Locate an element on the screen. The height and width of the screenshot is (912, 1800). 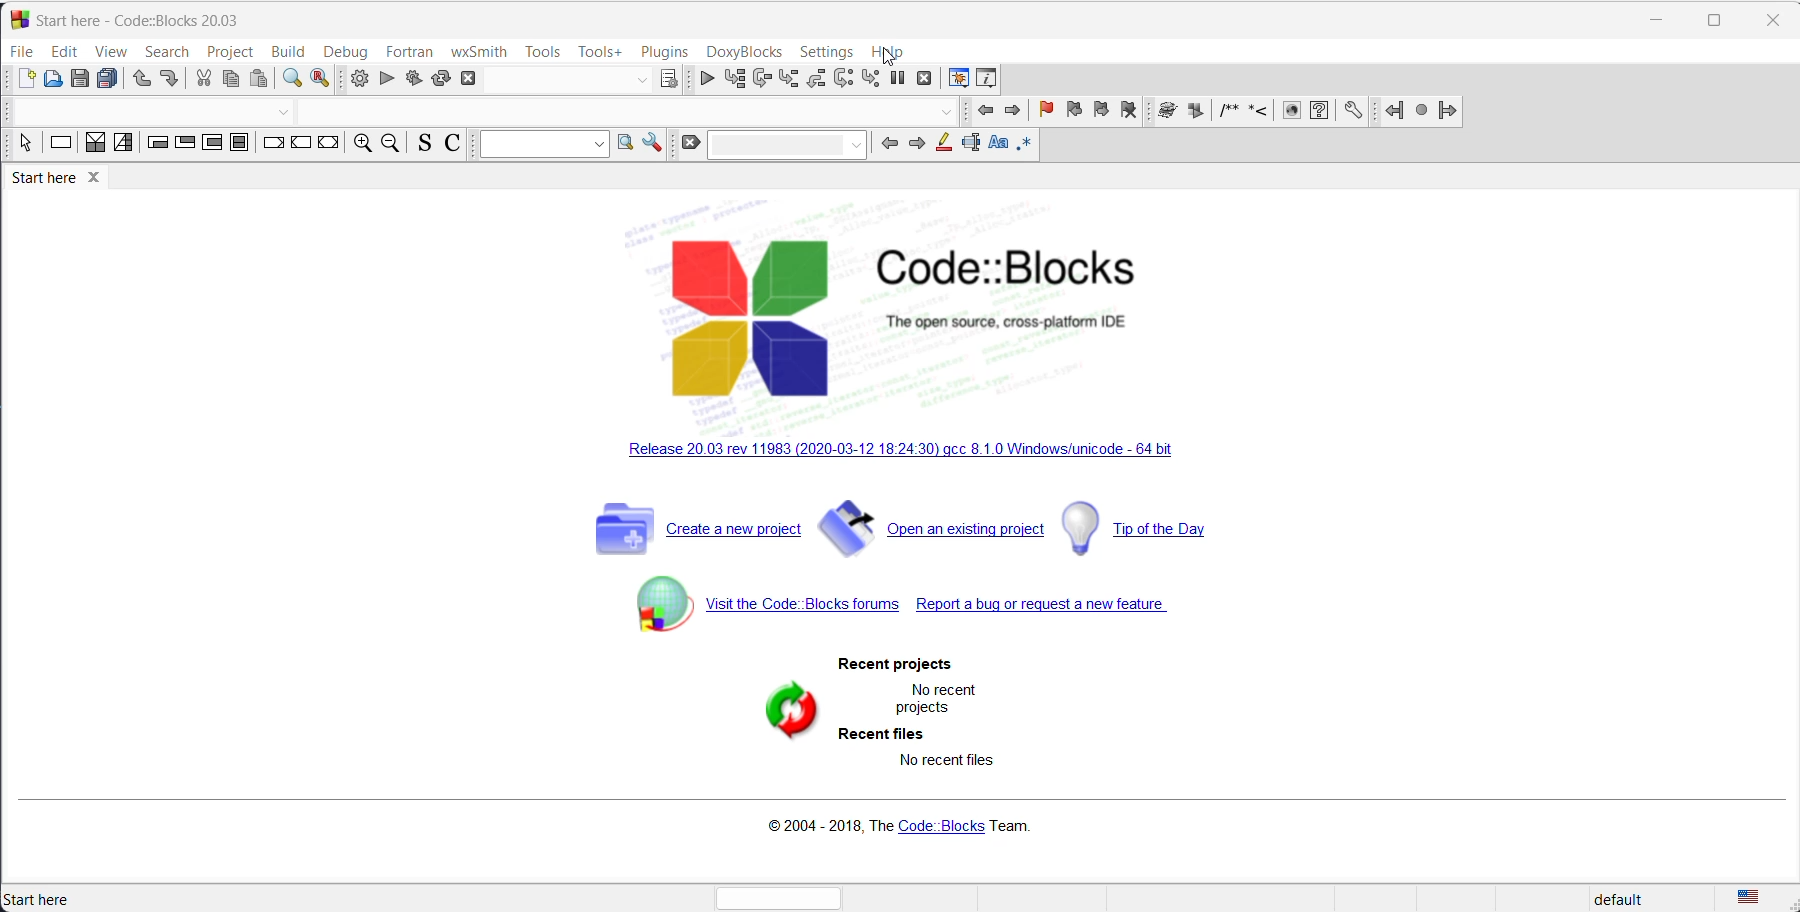
Doxyblock is located at coordinates (743, 51).